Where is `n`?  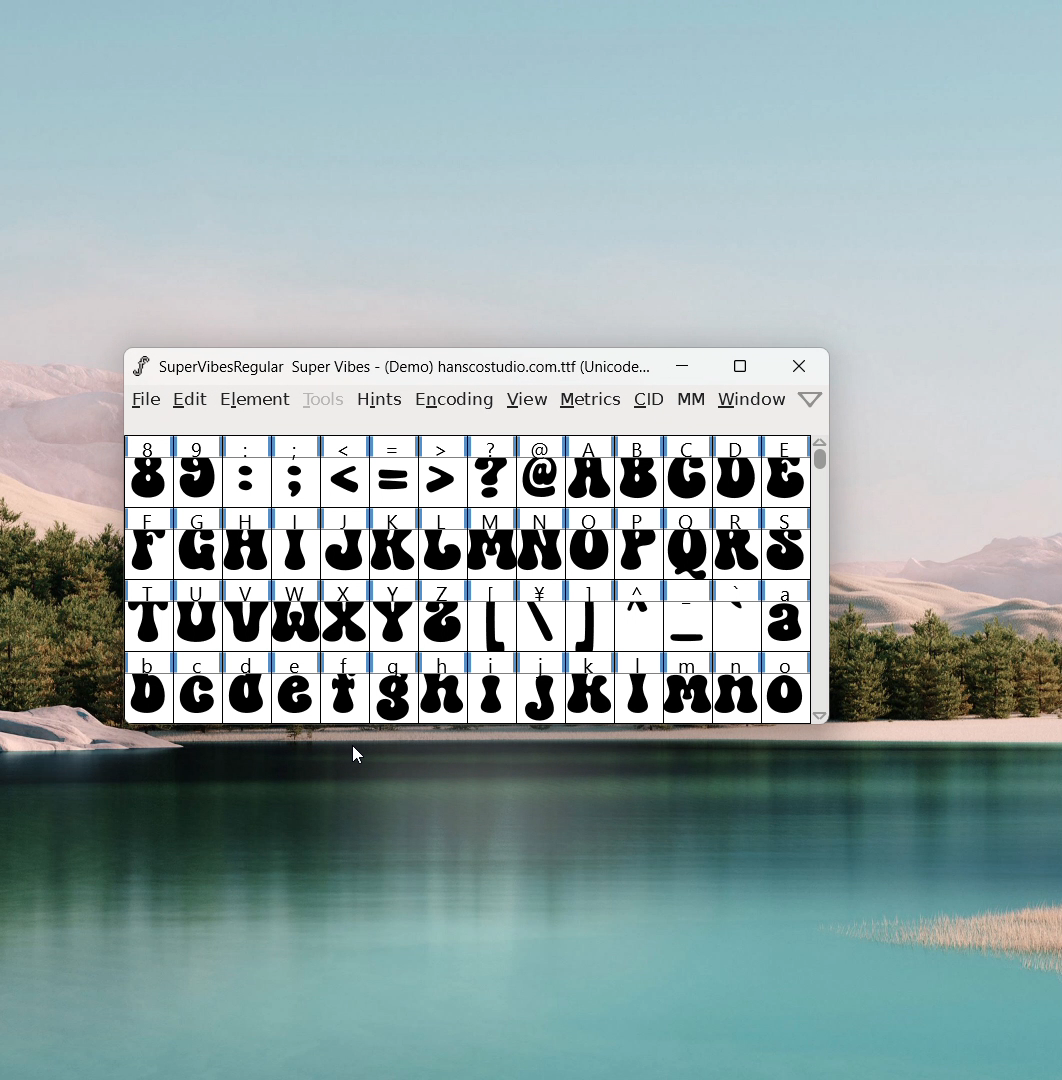 n is located at coordinates (737, 690).